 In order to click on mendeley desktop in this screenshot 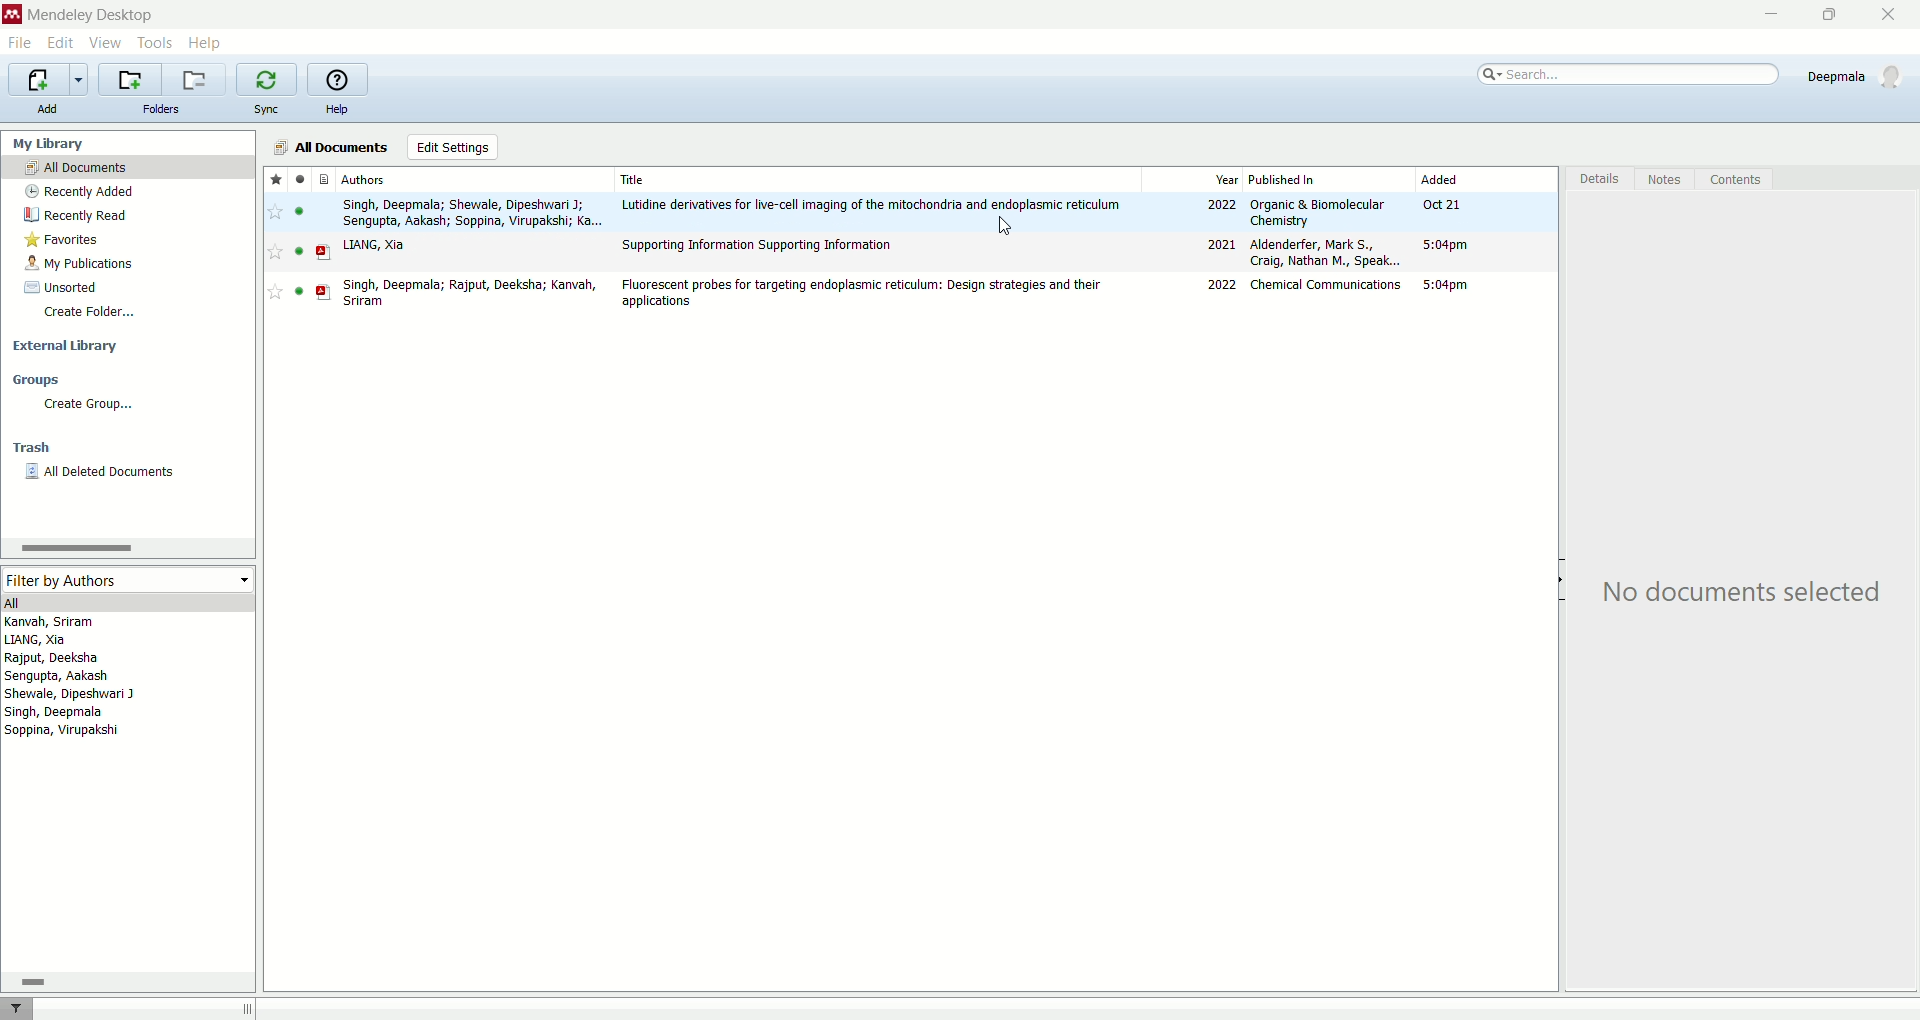, I will do `click(91, 16)`.